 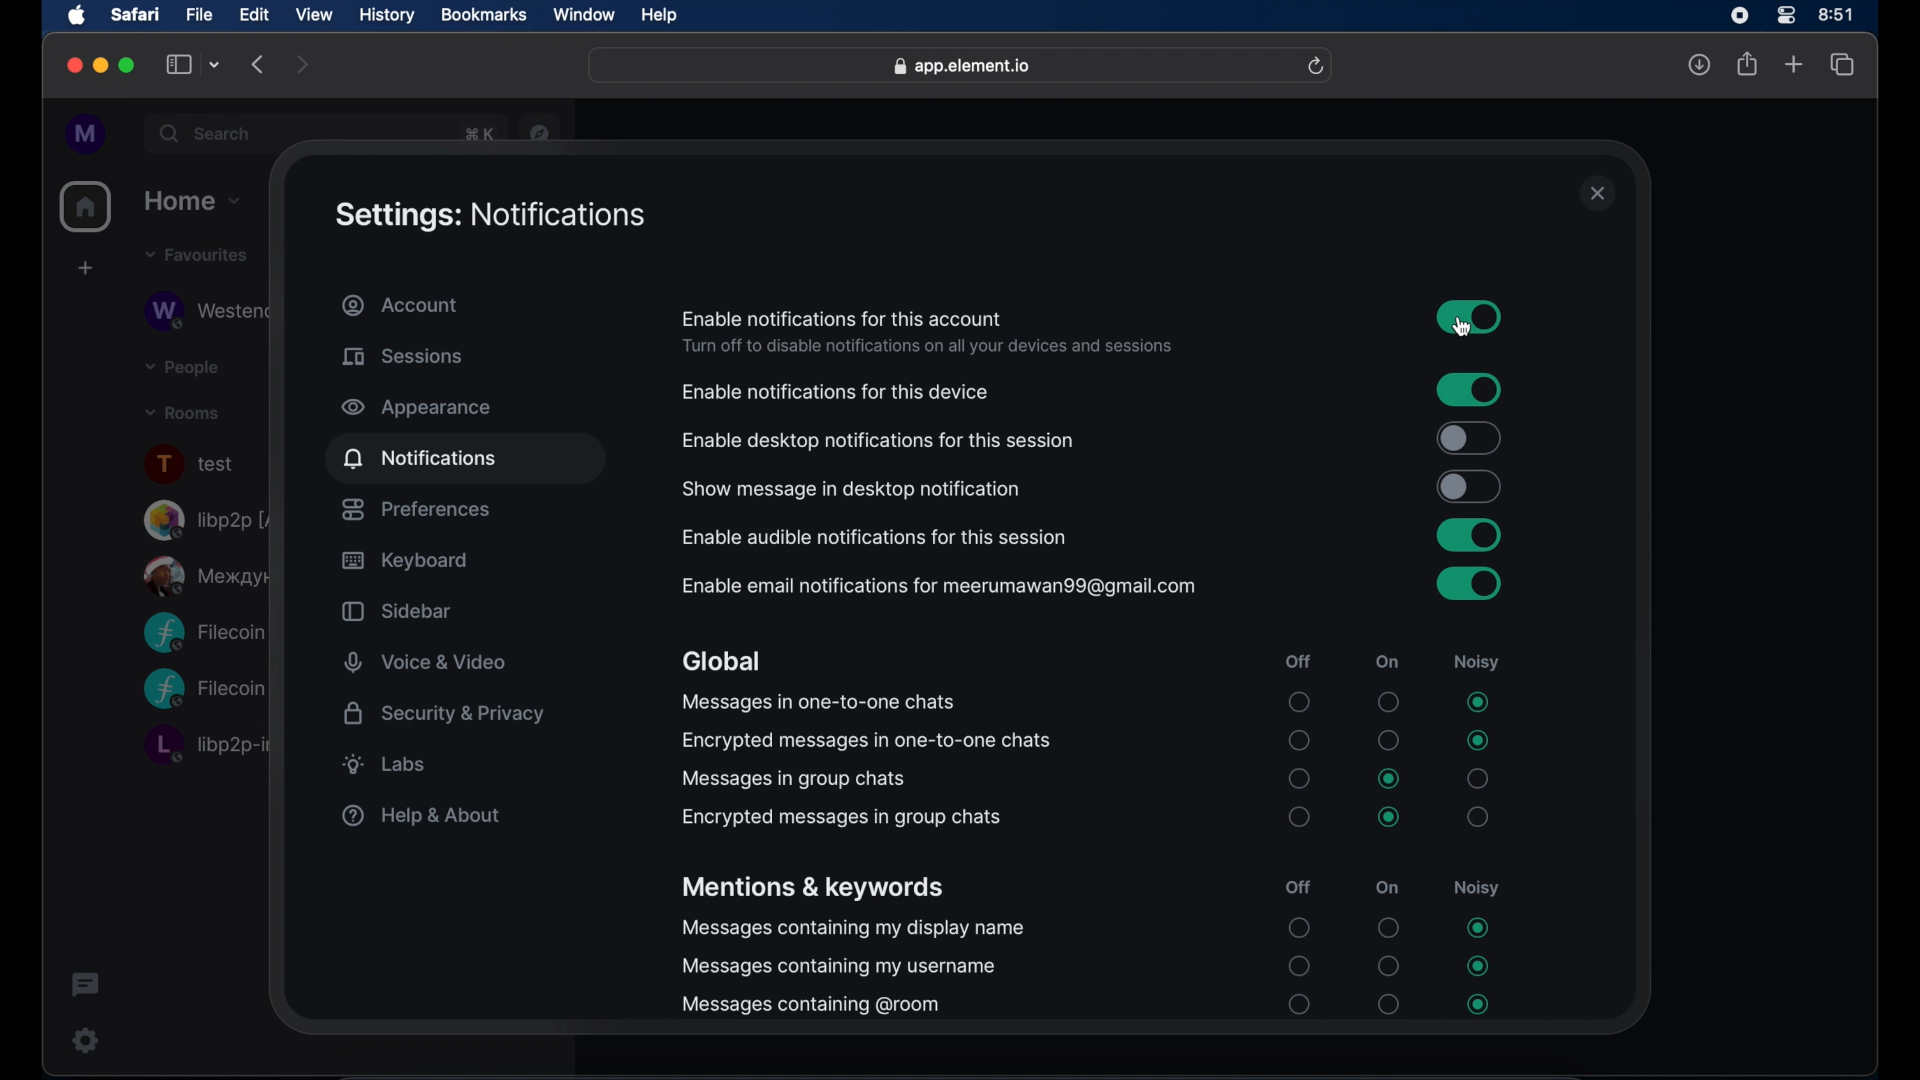 What do you see at coordinates (485, 16) in the screenshot?
I see `bookmarks` at bounding box center [485, 16].